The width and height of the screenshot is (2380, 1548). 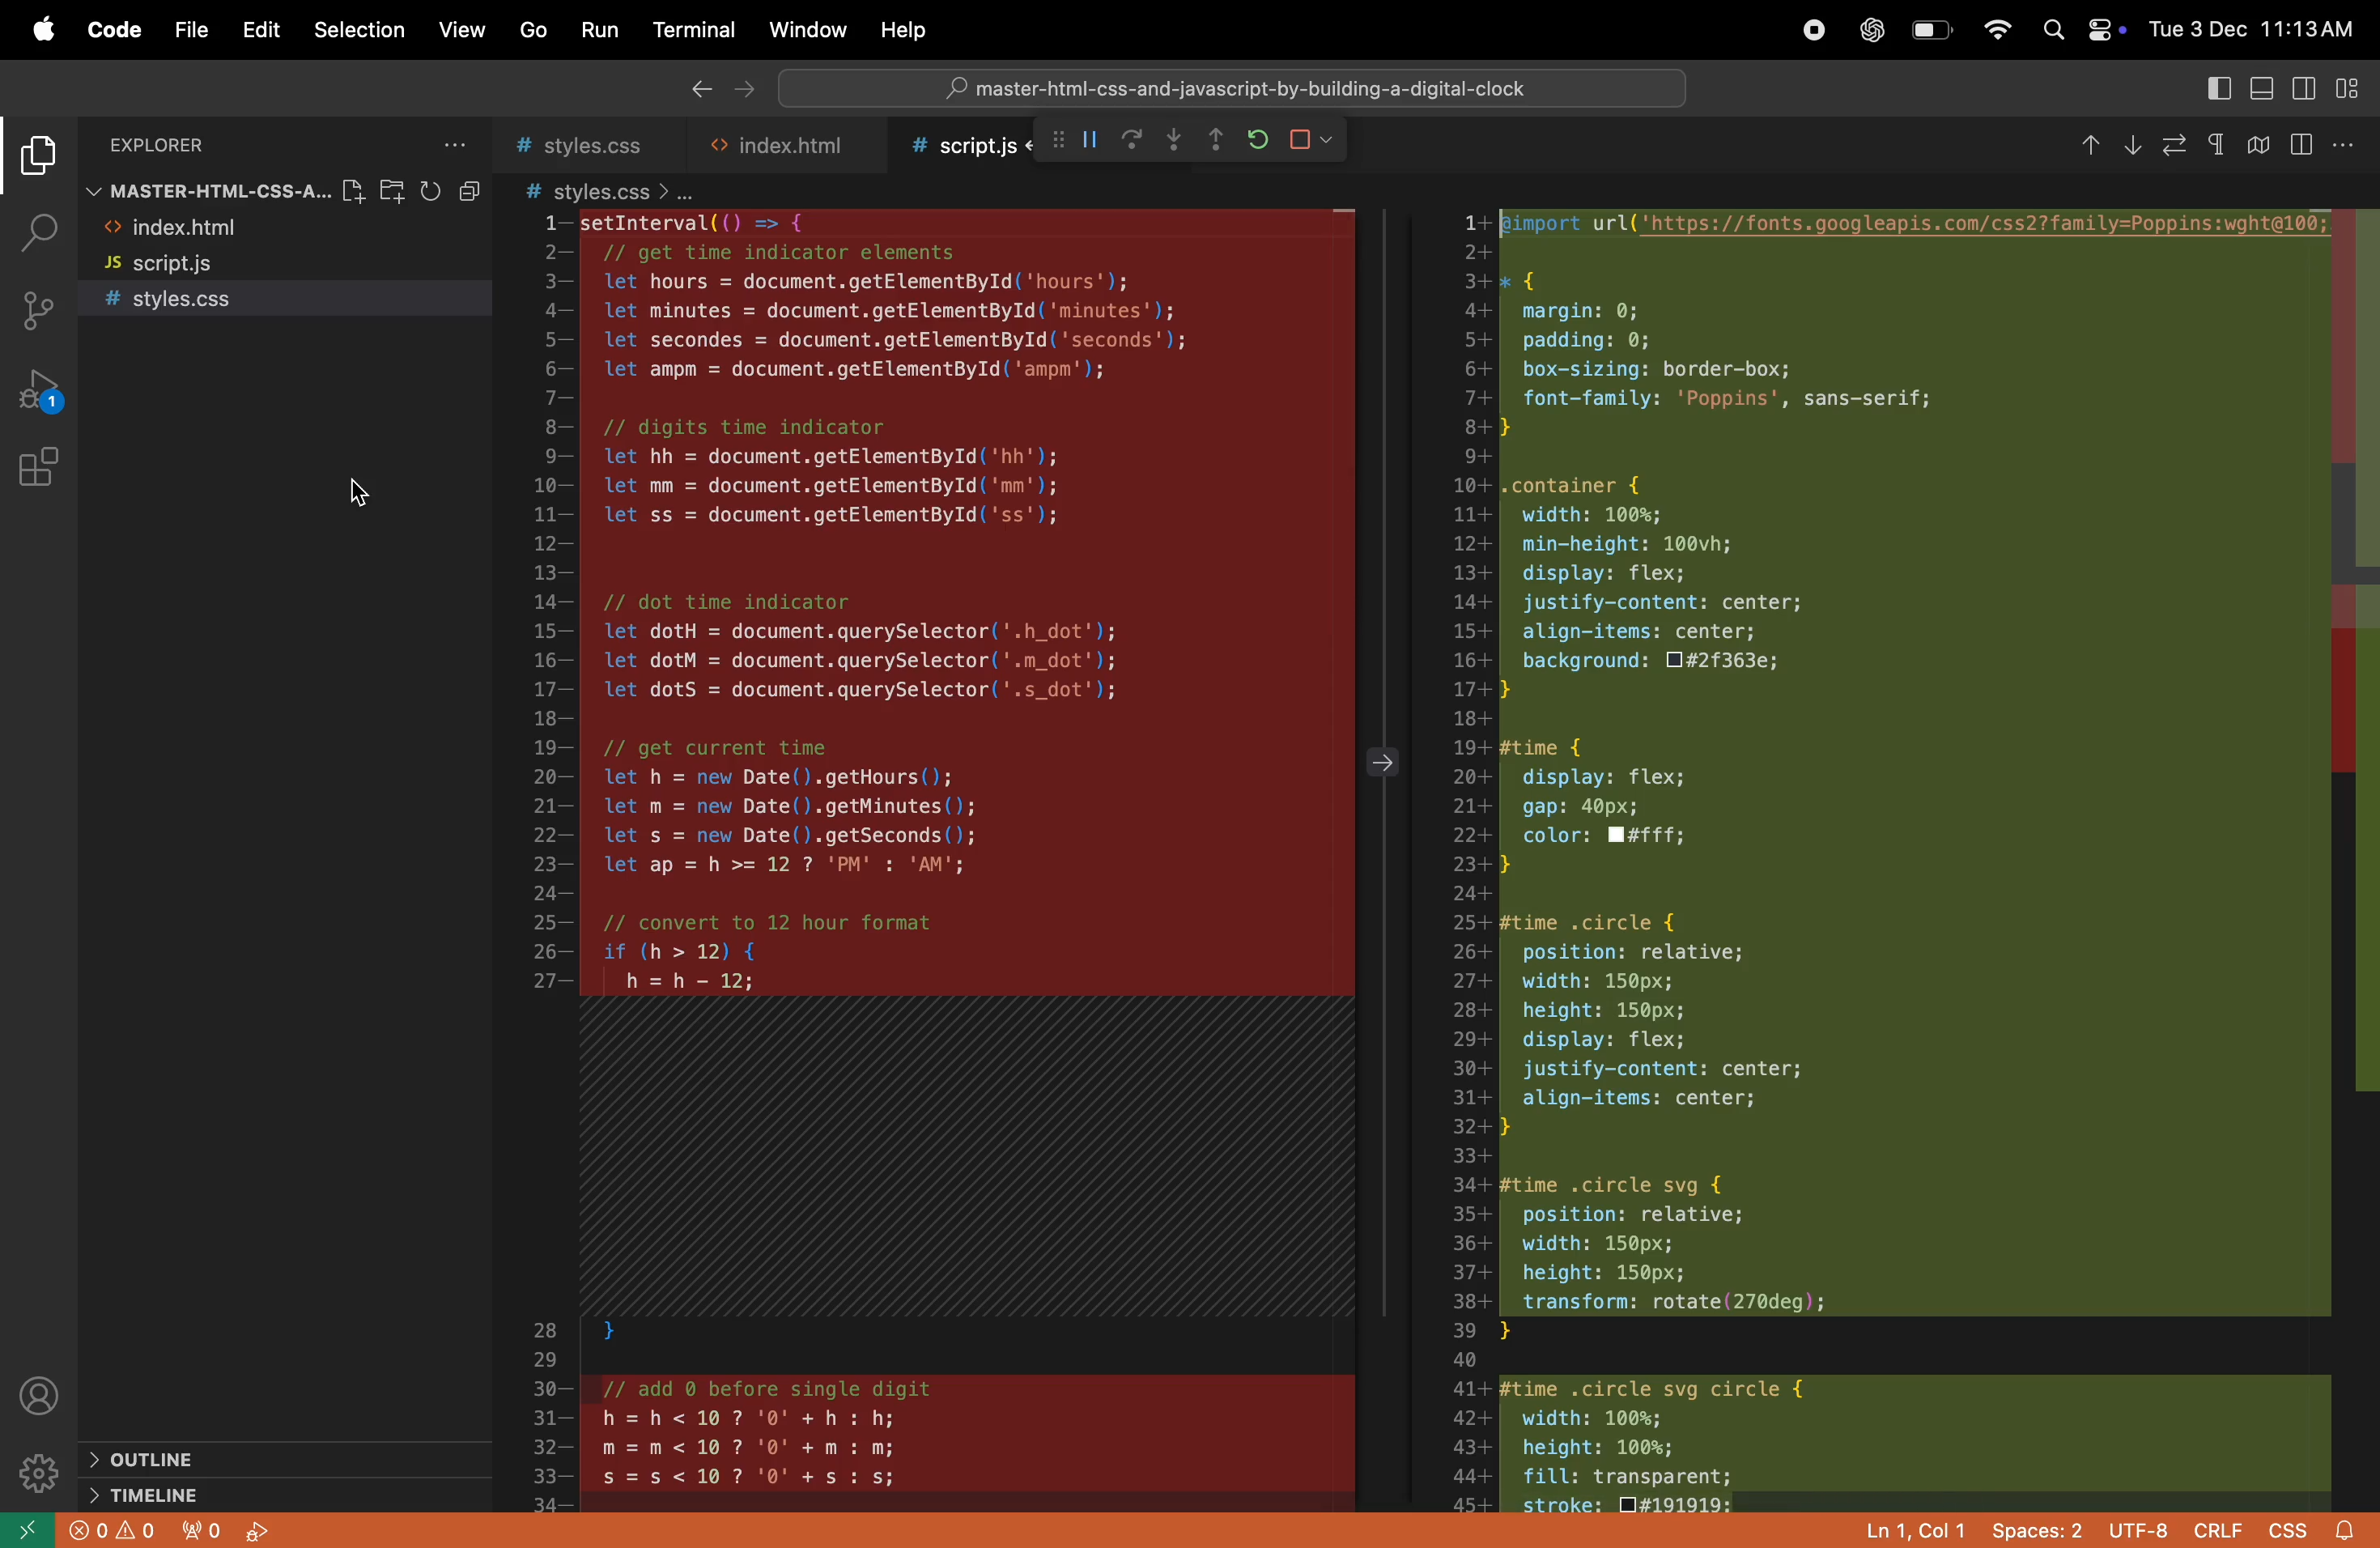 What do you see at coordinates (1869, 30) in the screenshot?
I see `chatgpt` at bounding box center [1869, 30].